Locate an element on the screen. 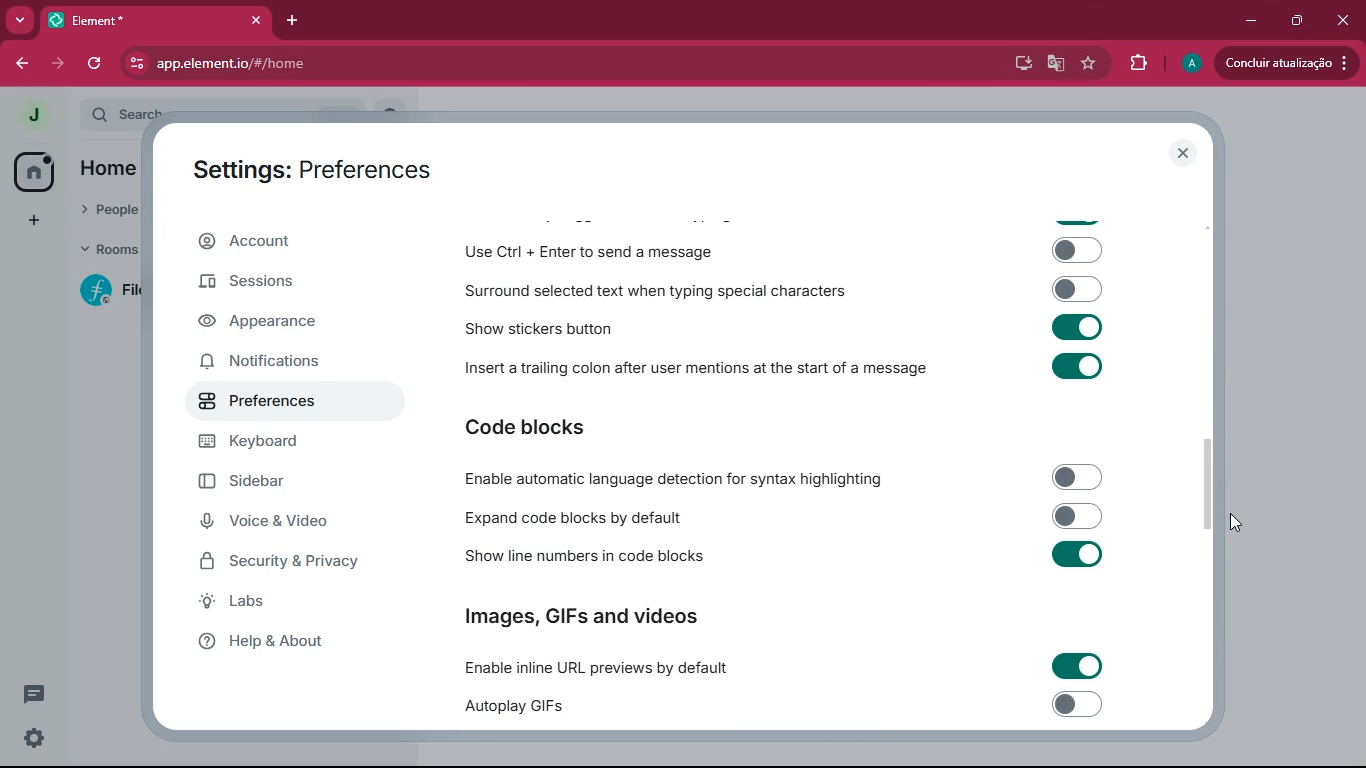 This screenshot has height=768, width=1366. appearance is located at coordinates (267, 323).